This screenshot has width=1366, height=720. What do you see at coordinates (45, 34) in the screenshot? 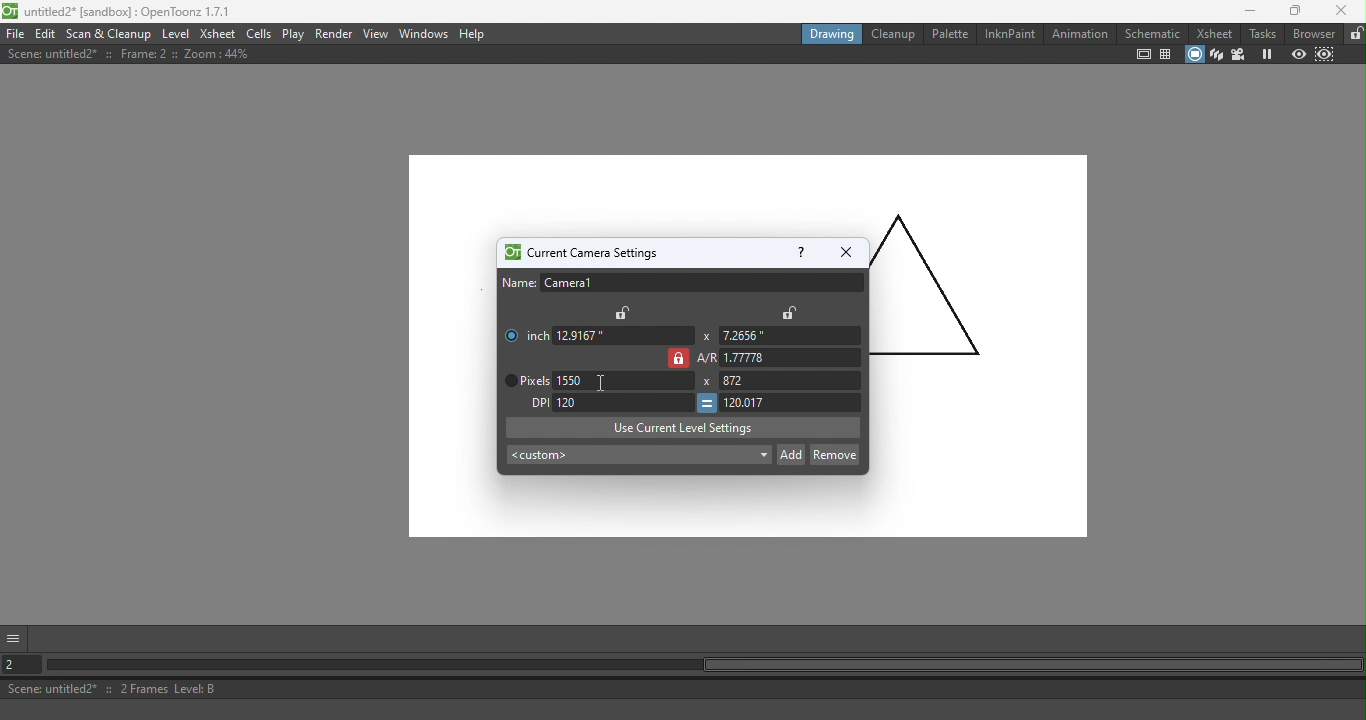
I see `Edit` at bounding box center [45, 34].